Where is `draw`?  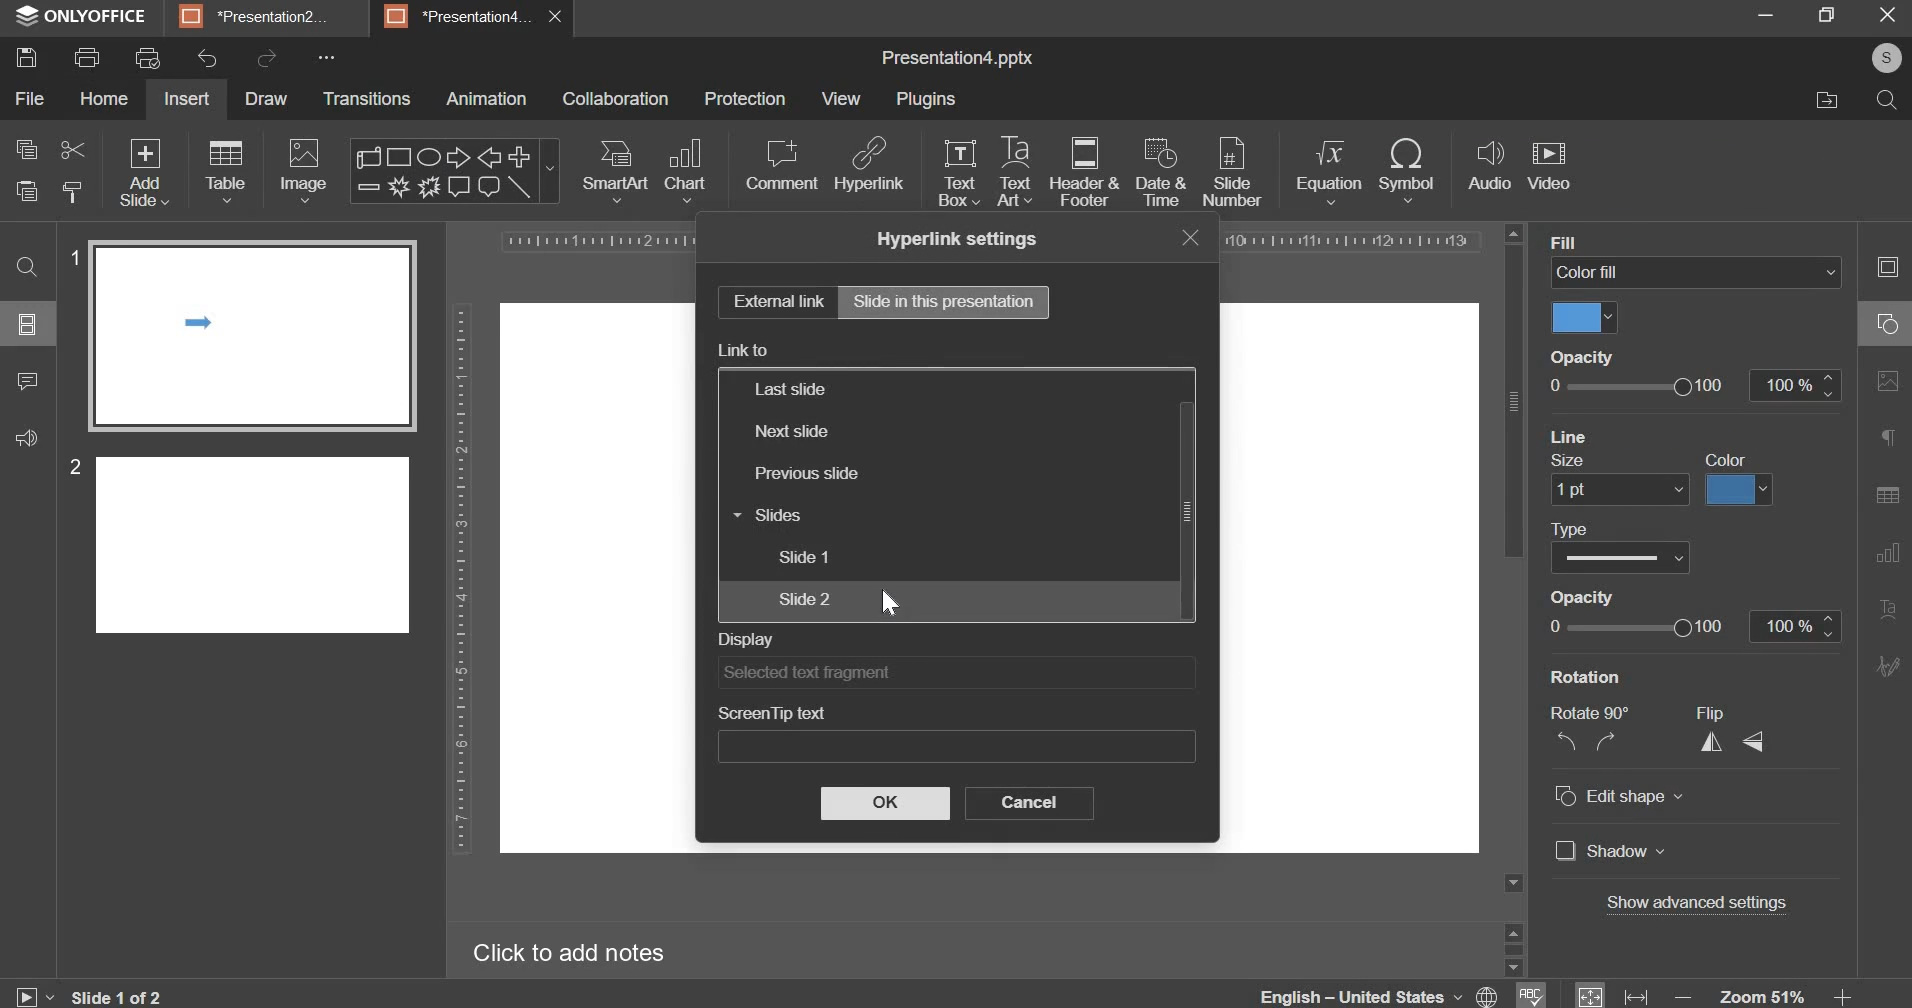 draw is located at coordinates (265, 98).